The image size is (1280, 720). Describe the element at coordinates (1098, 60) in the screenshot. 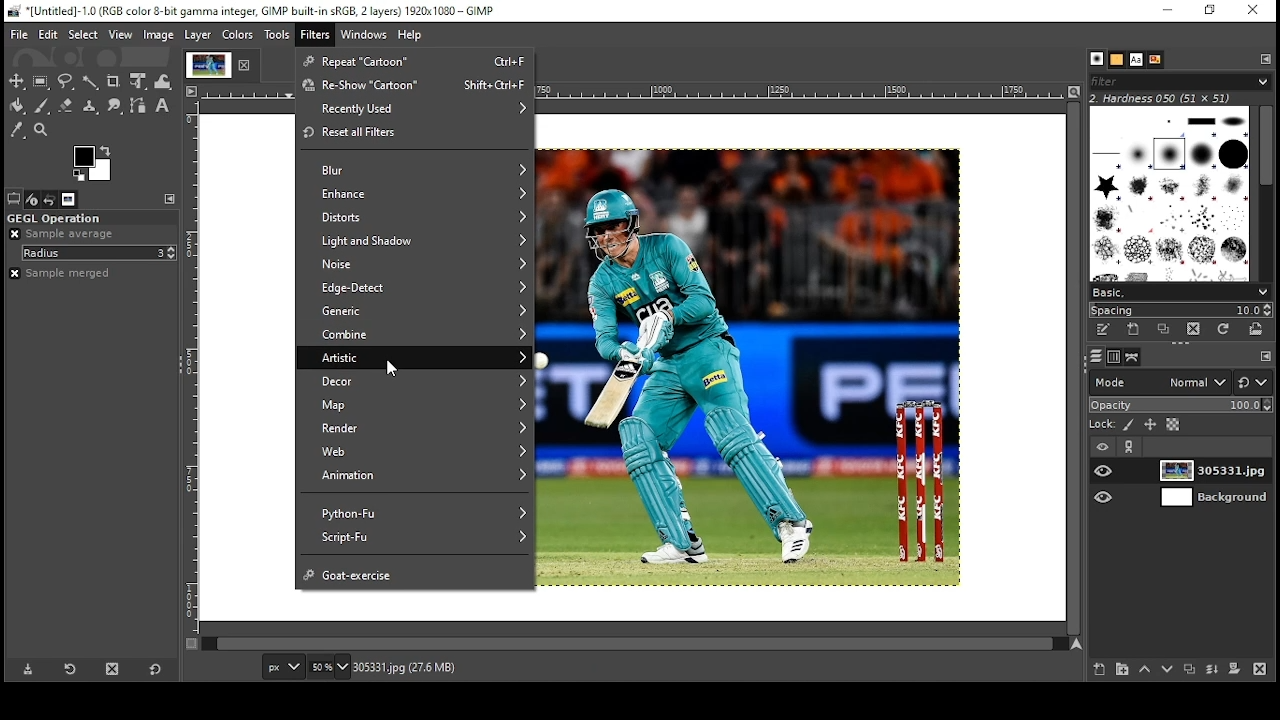

I see `brushes` at that location.